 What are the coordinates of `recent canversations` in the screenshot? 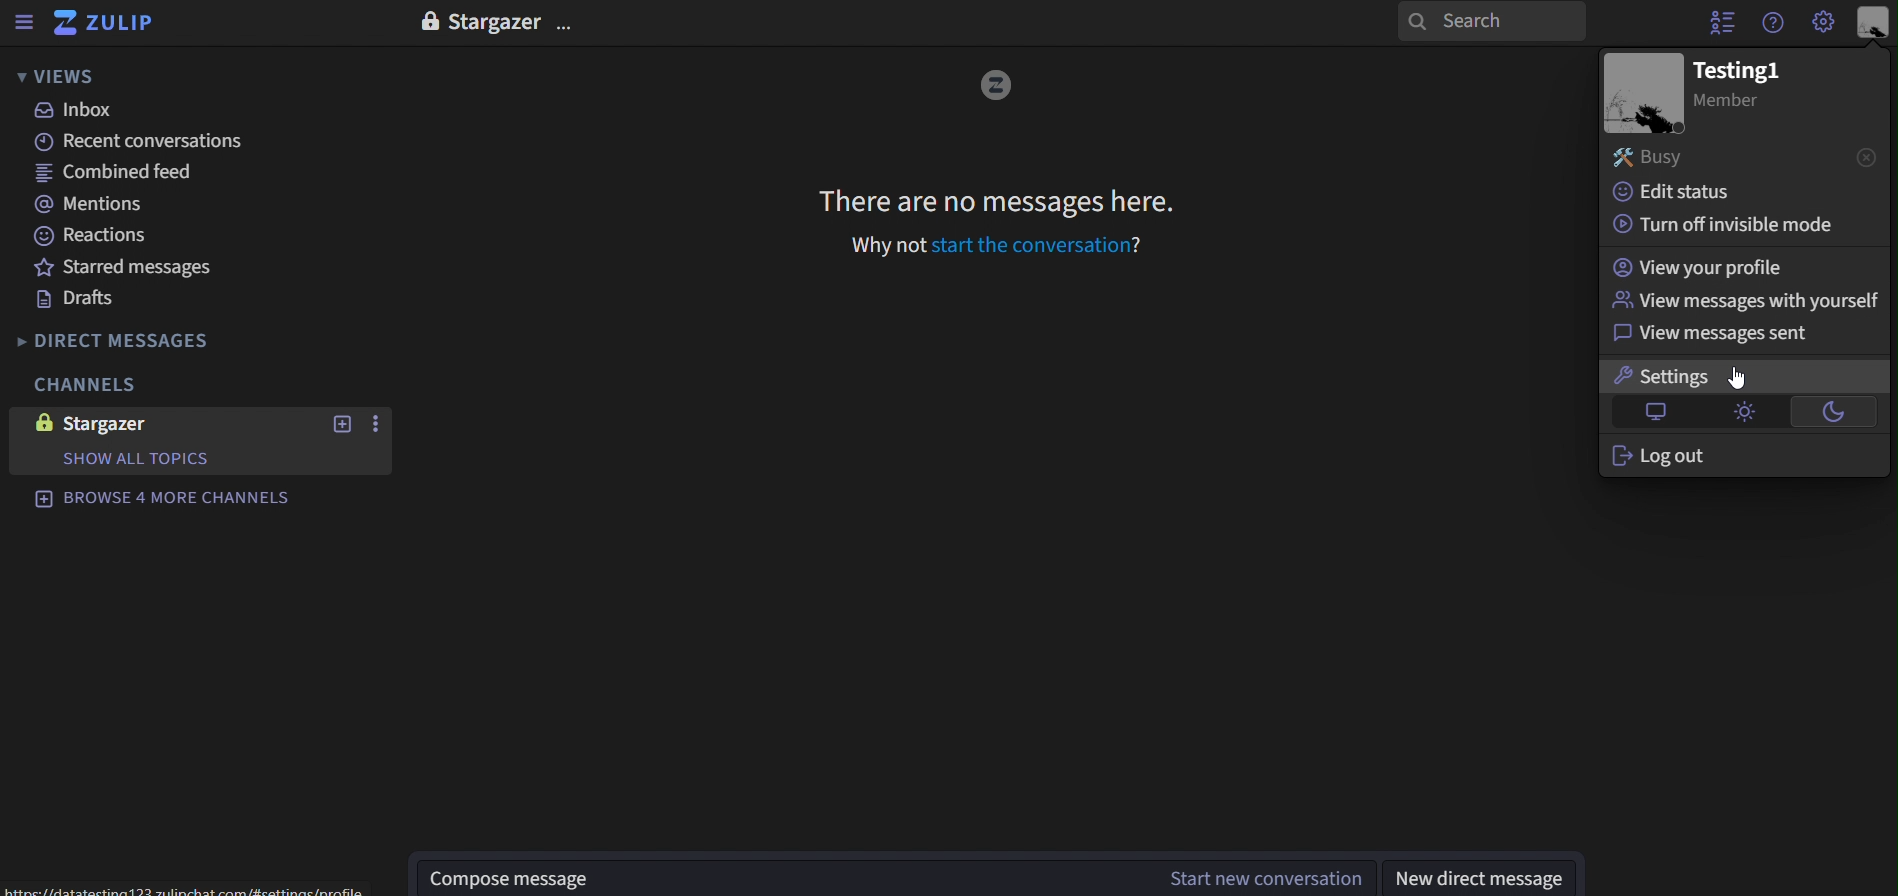 It's located at (145, 141).